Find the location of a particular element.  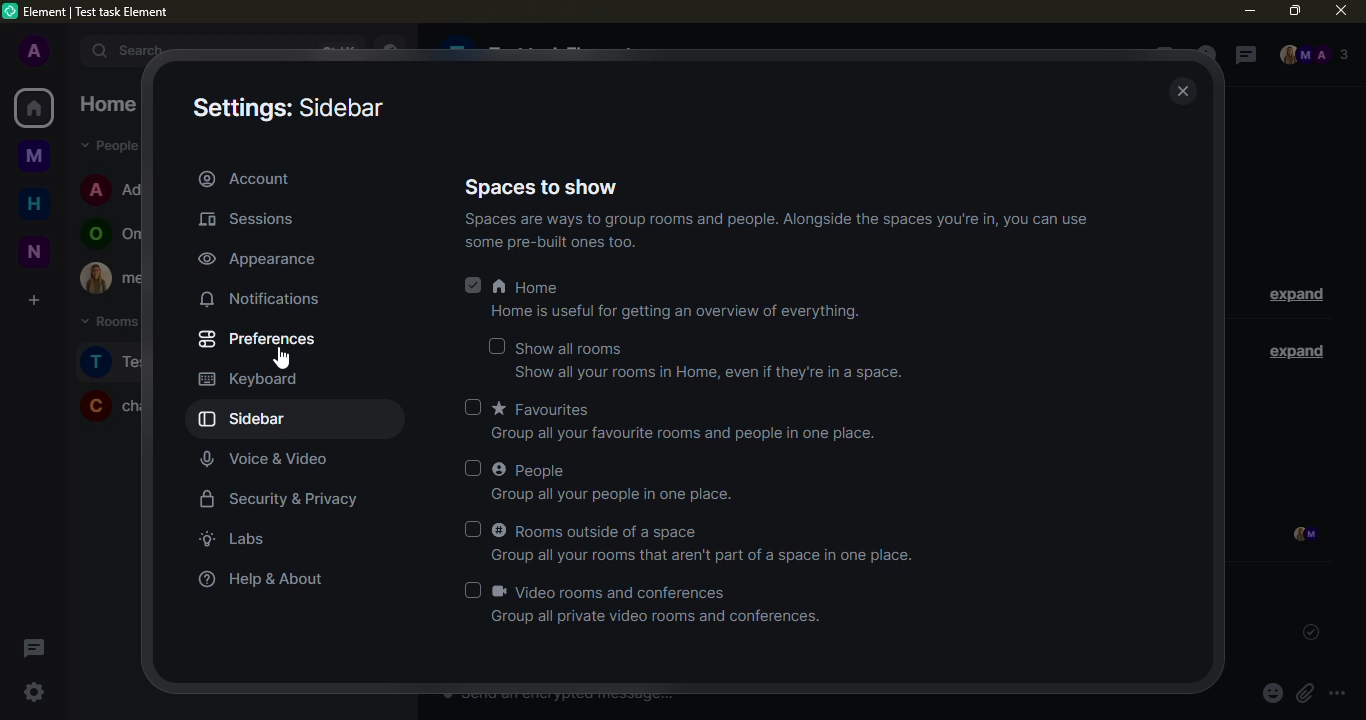

home is located at coordinates (35, 201).